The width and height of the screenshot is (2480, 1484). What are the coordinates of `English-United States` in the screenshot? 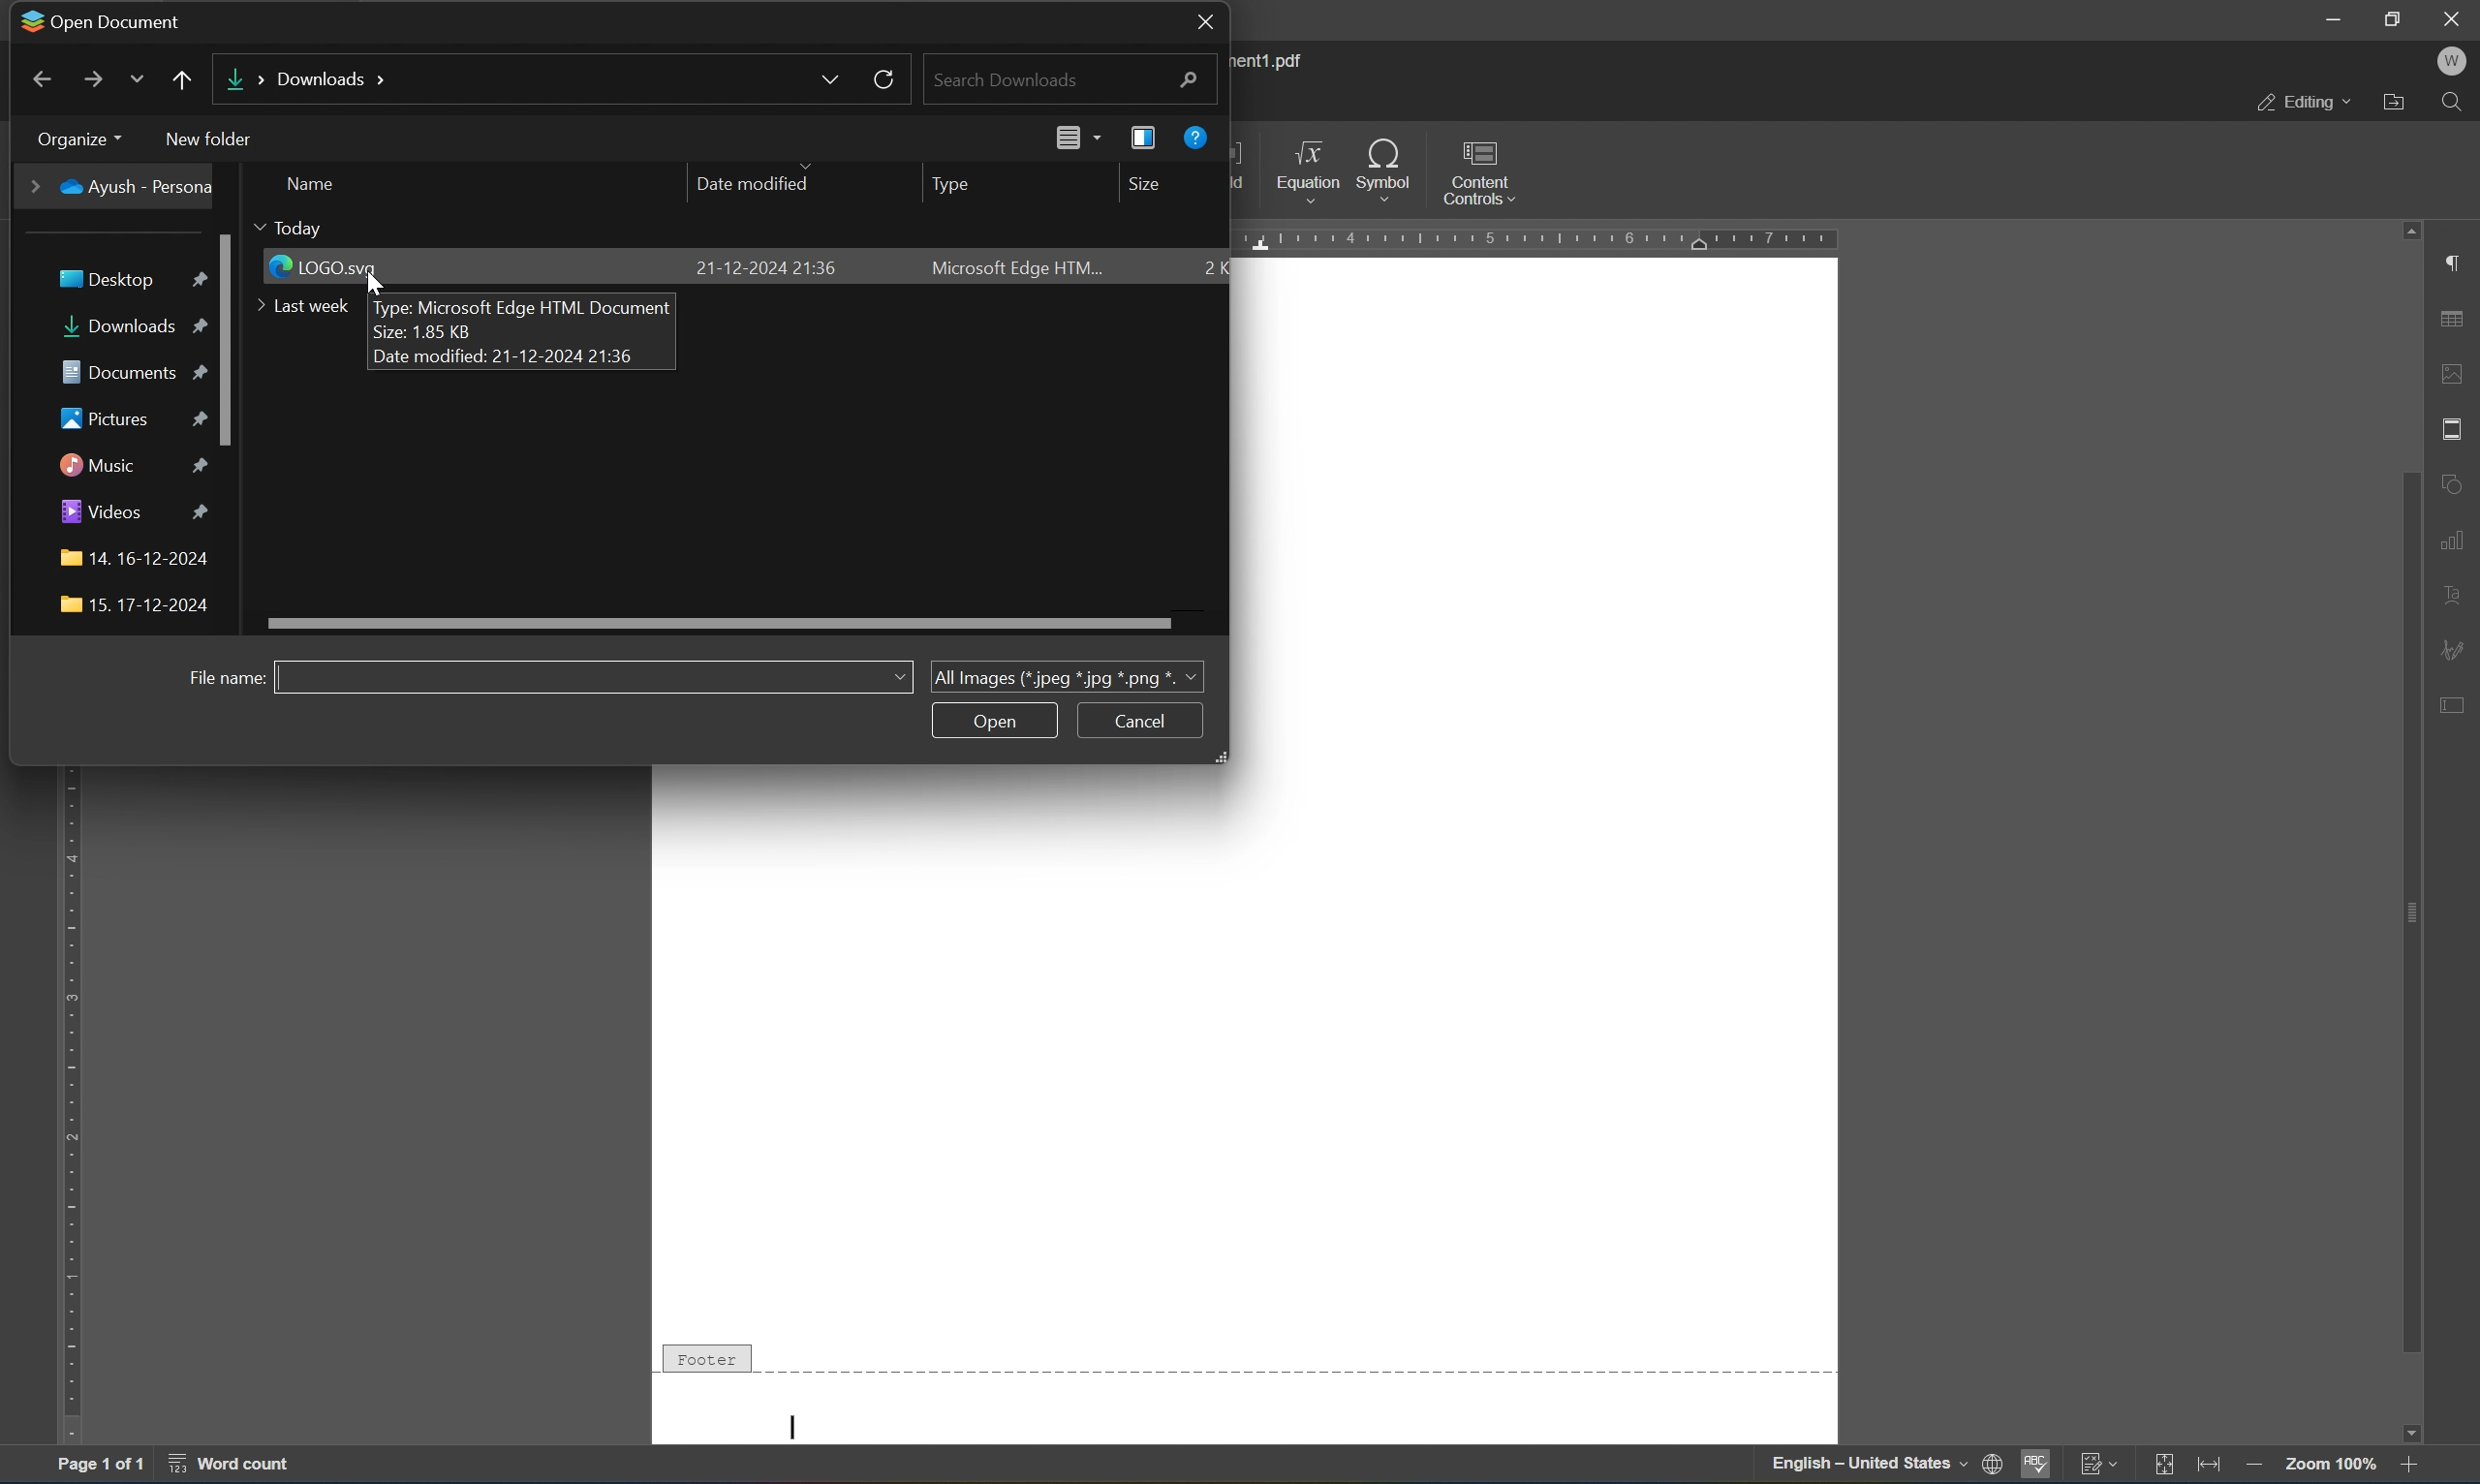 It's located at (1883, 1466).